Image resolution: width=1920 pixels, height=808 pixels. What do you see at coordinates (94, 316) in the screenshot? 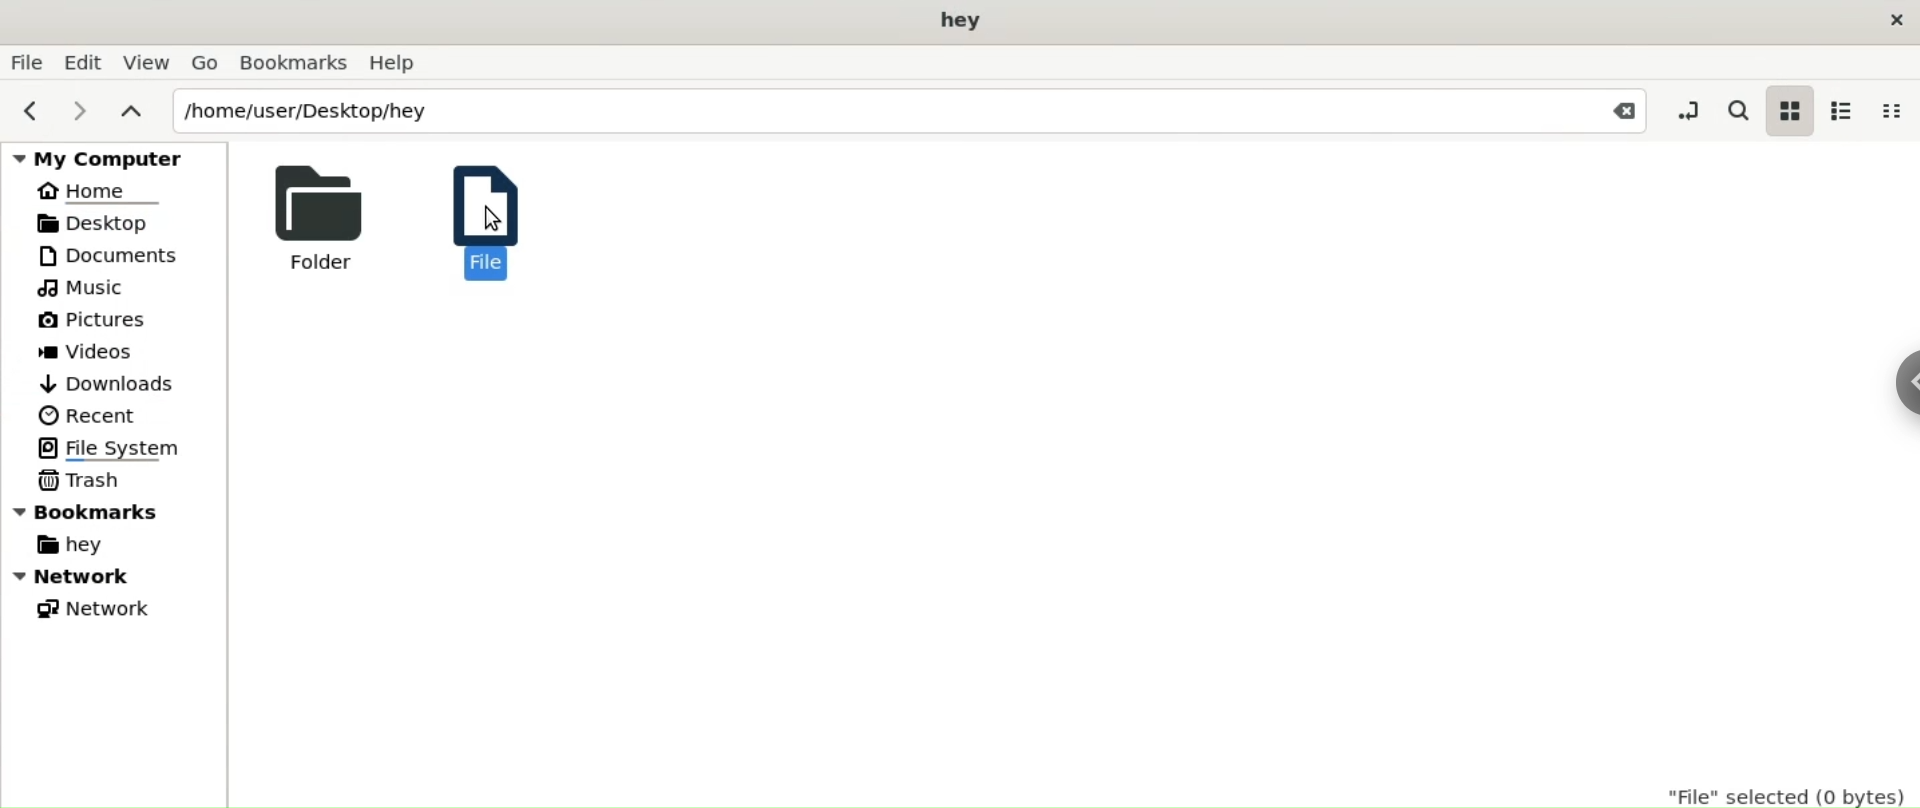
I see `Pictures` at bounding box center [94, 316].